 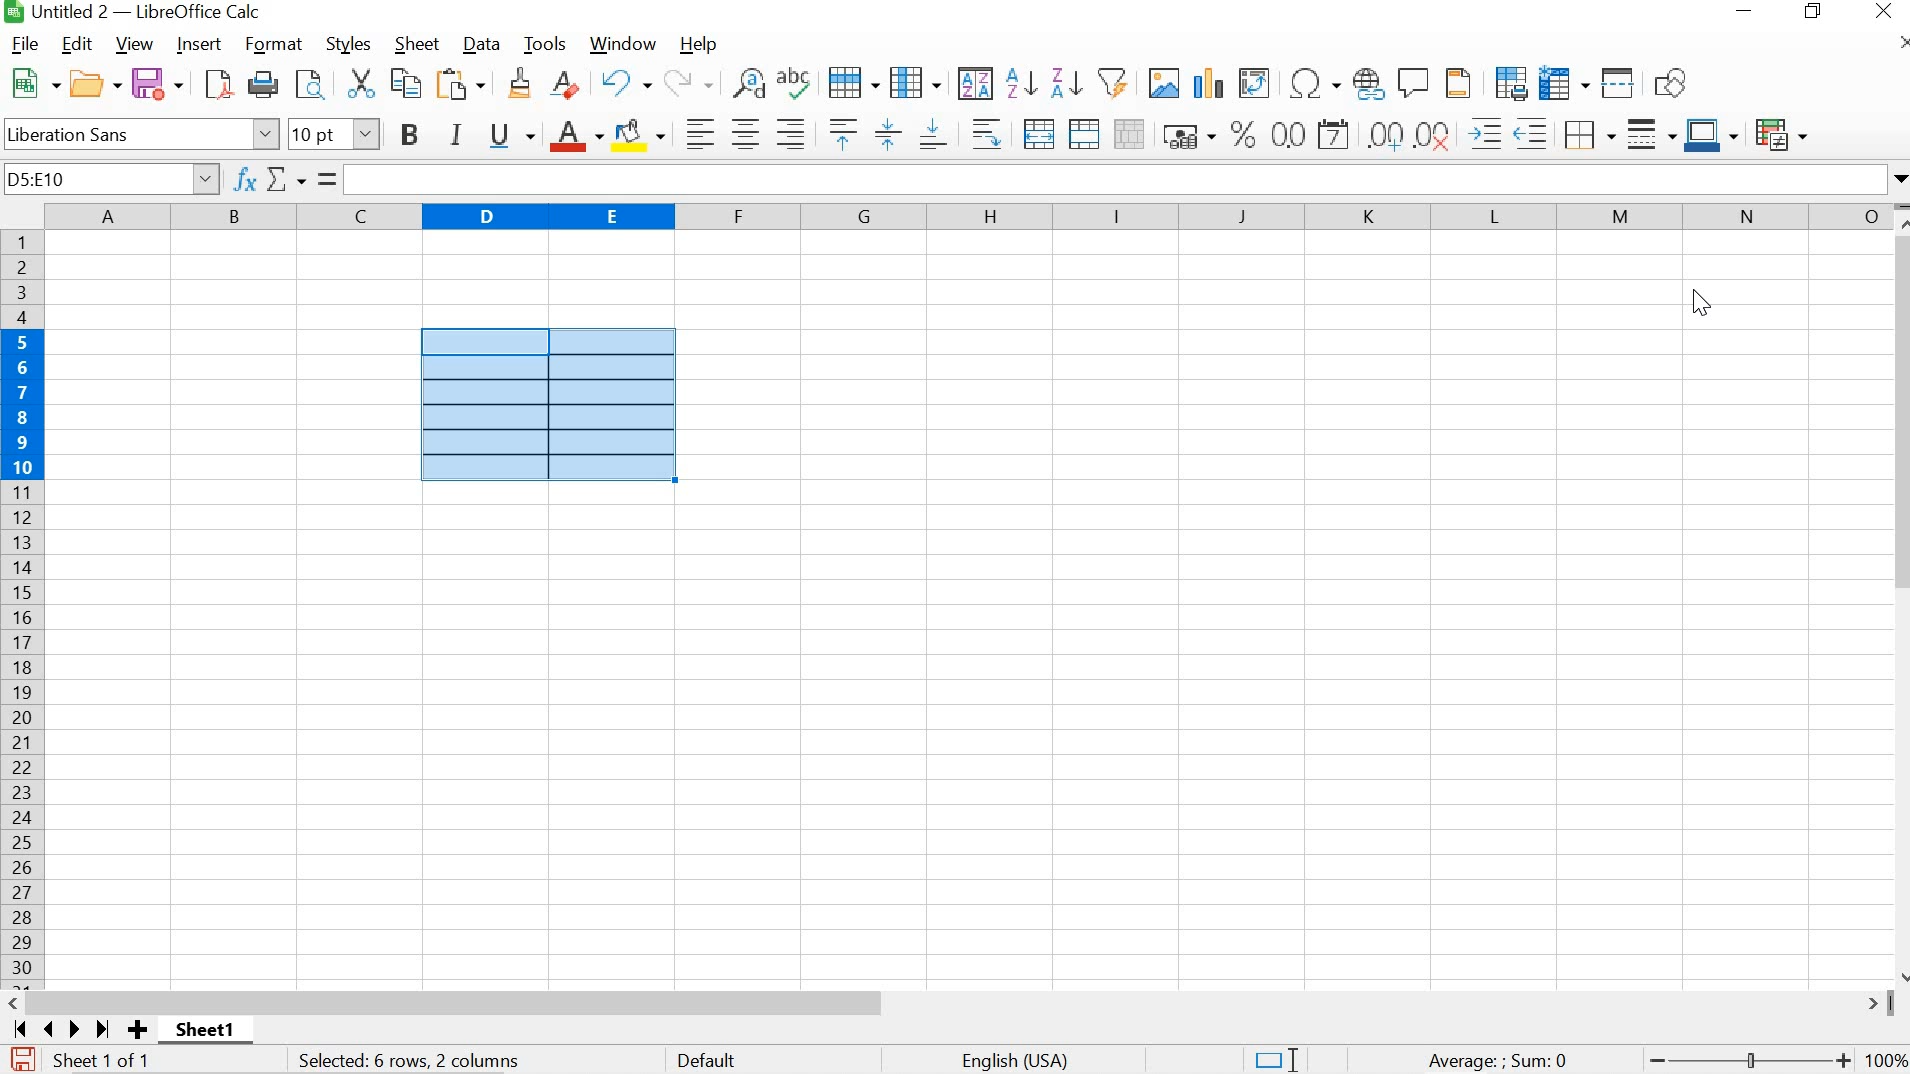 What do you see at coordinates (975, 84) in the screenshot?
I see `SORT` at bounding box center [975, 84].